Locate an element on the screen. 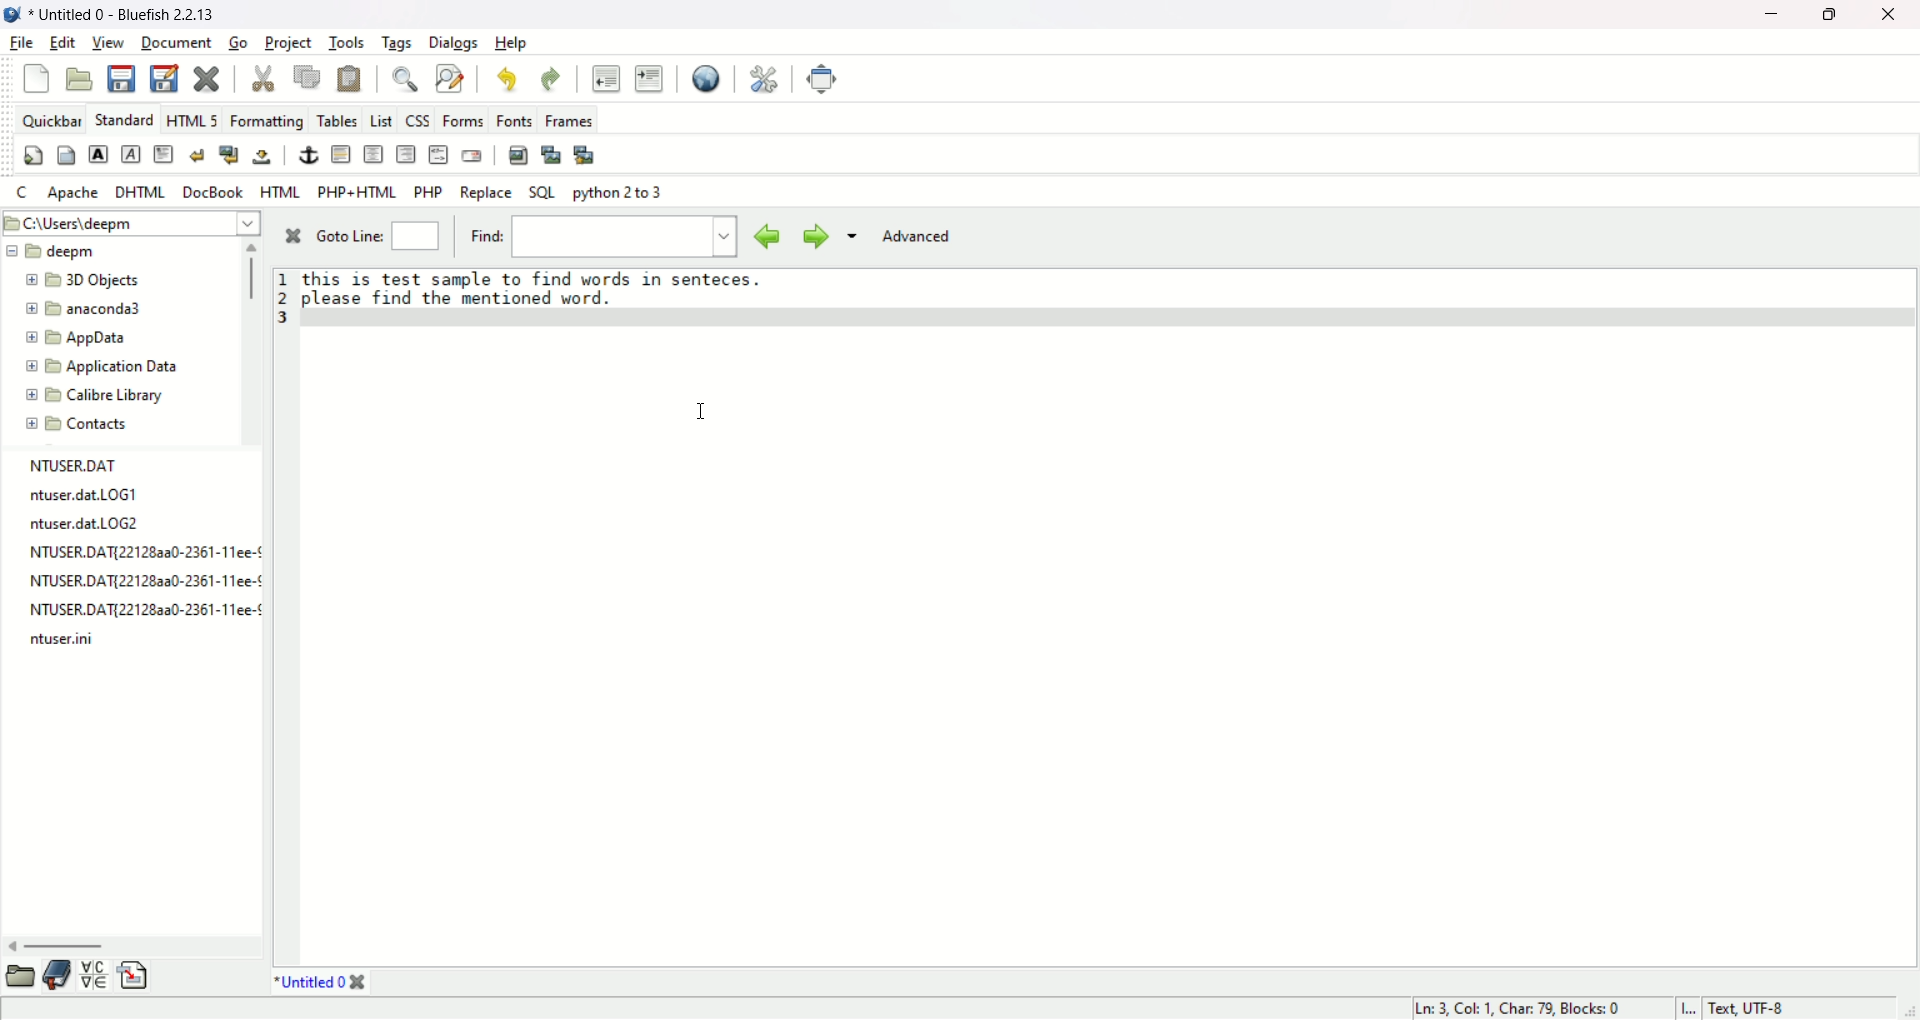 The height and width of the screenshot is (1020, 1920). SQL is located at coordinates (541, 192).